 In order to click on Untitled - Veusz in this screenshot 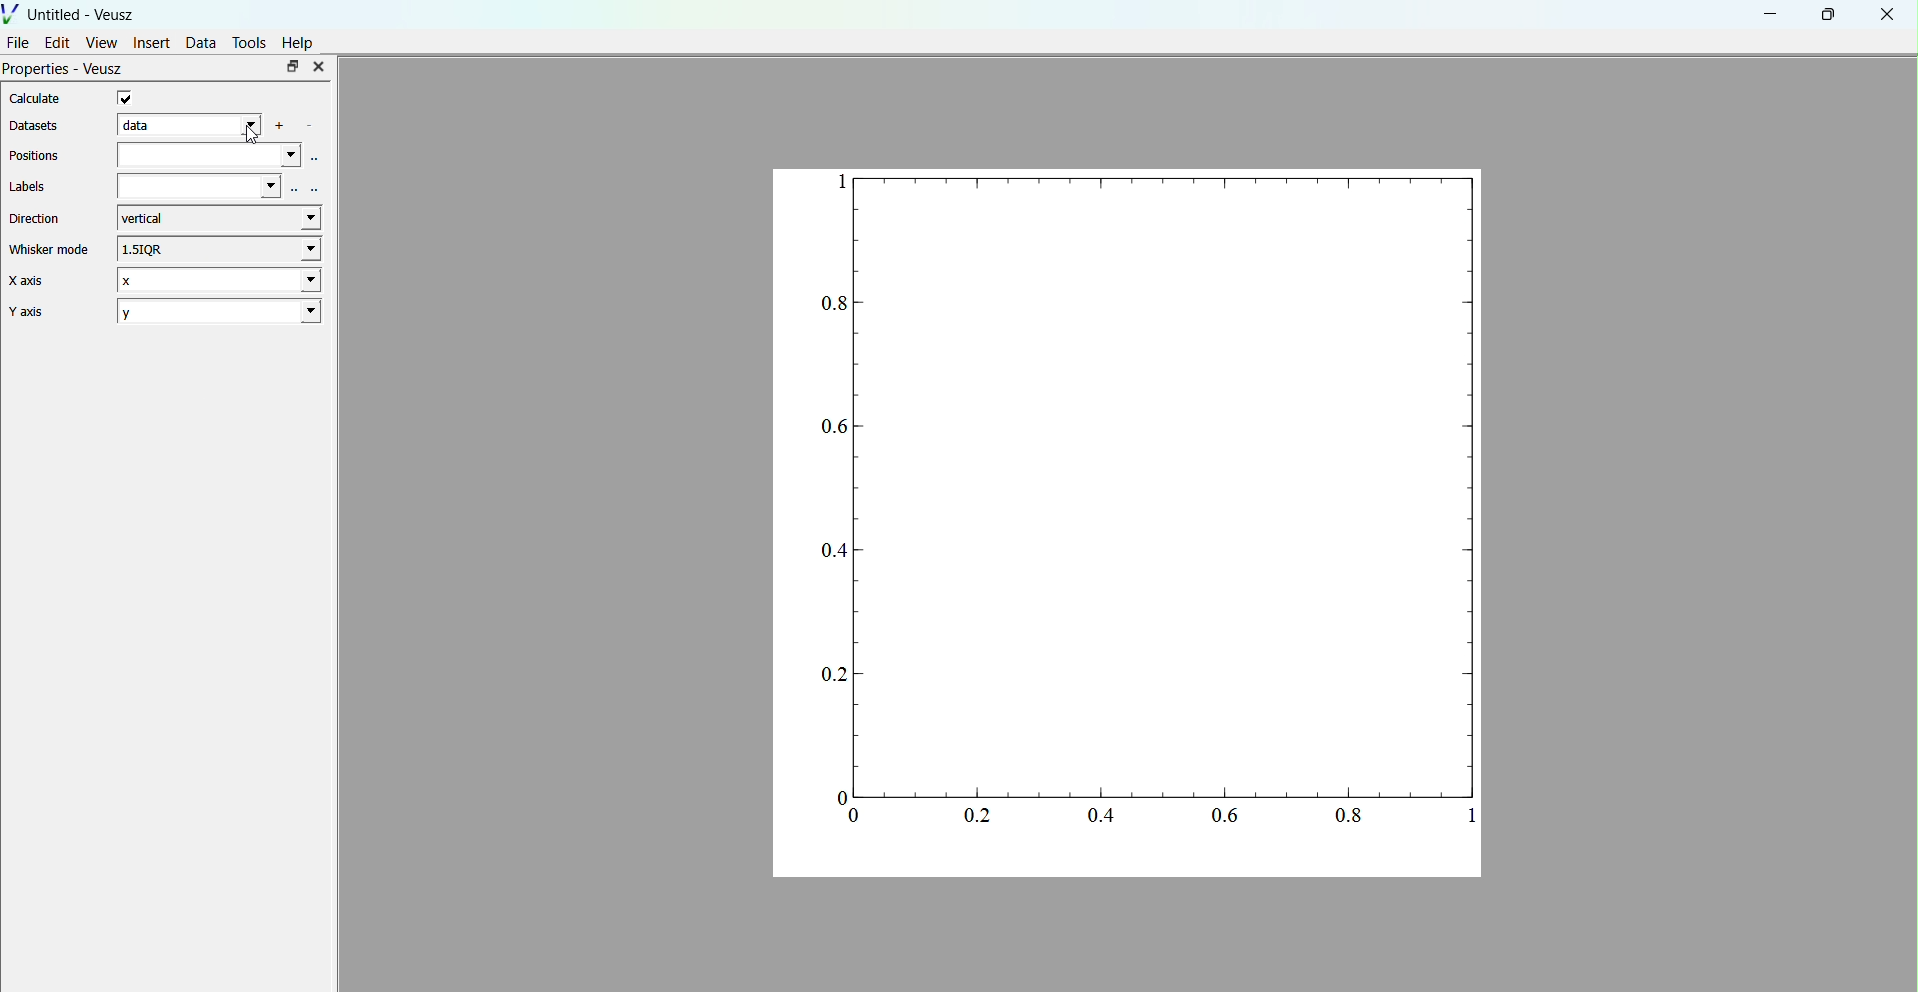, I will do `click(72, 12)`.